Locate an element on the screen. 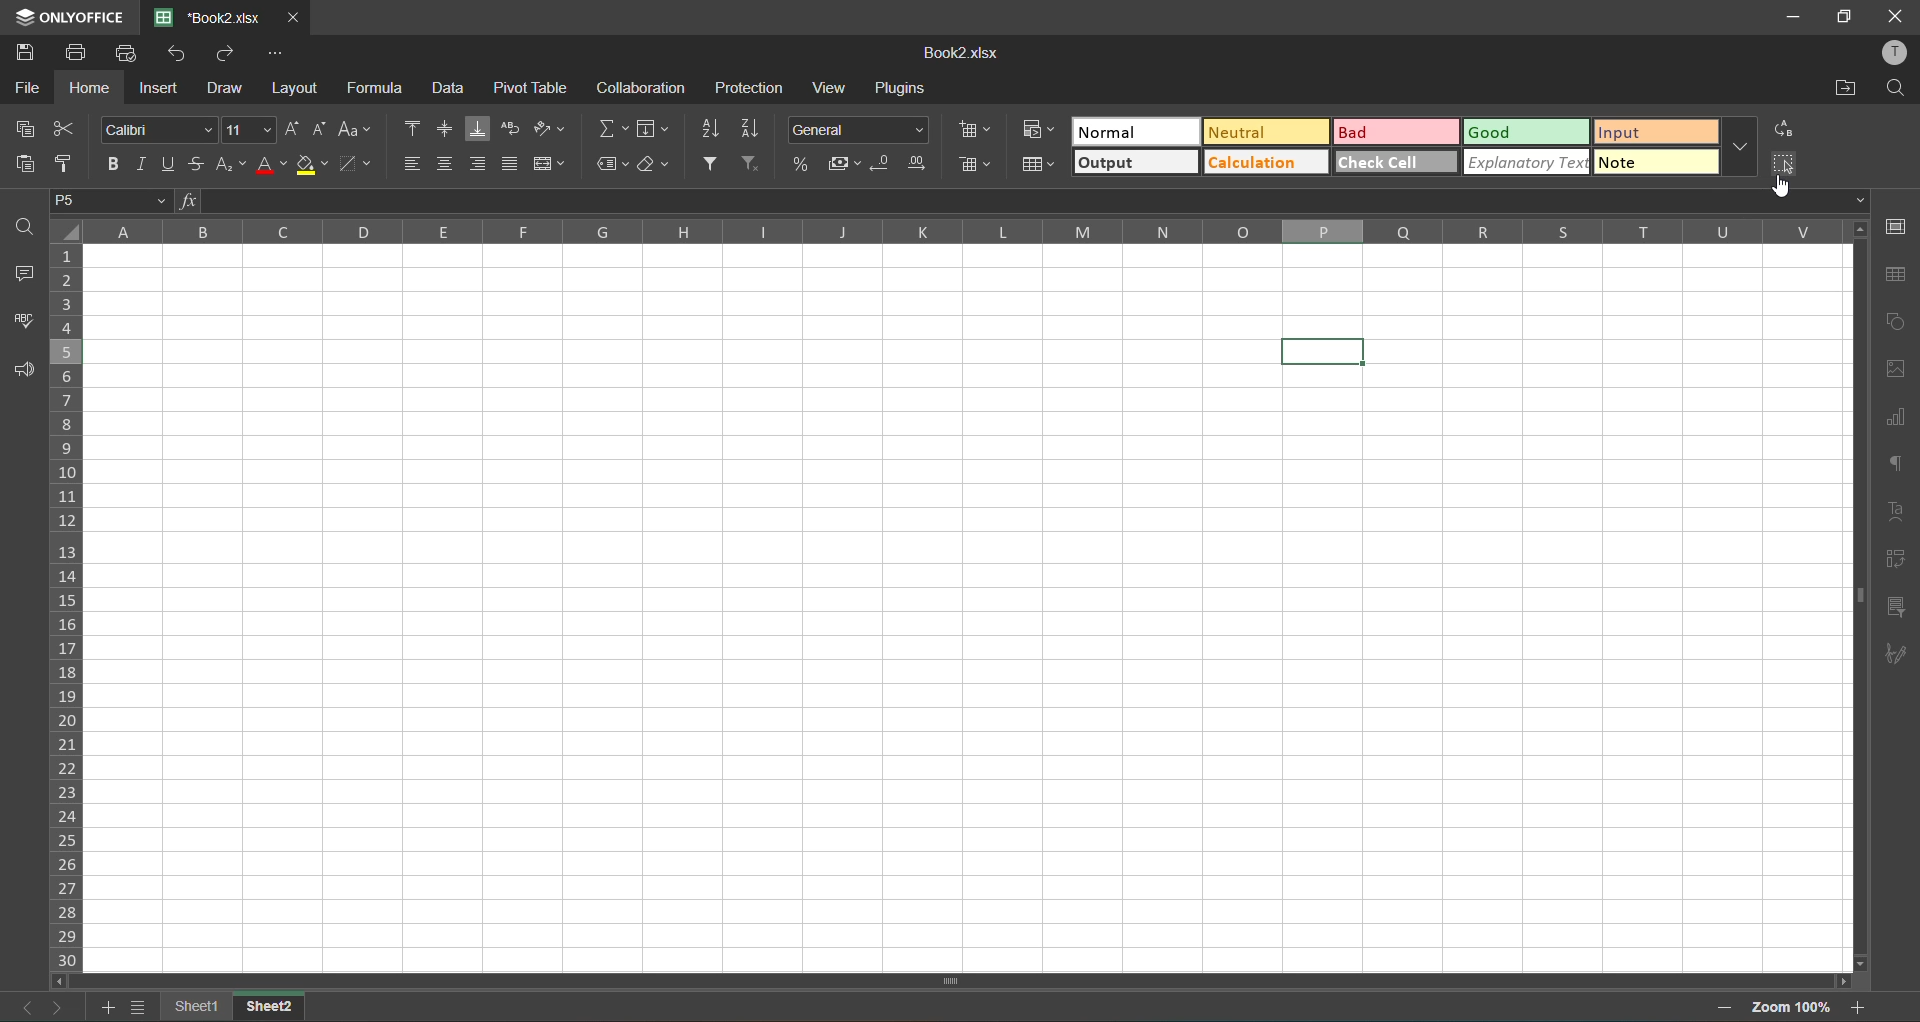 Image resolution: width=1920 pixels, height=1022 pixels. slicer is located at coordinates (1898, 610).